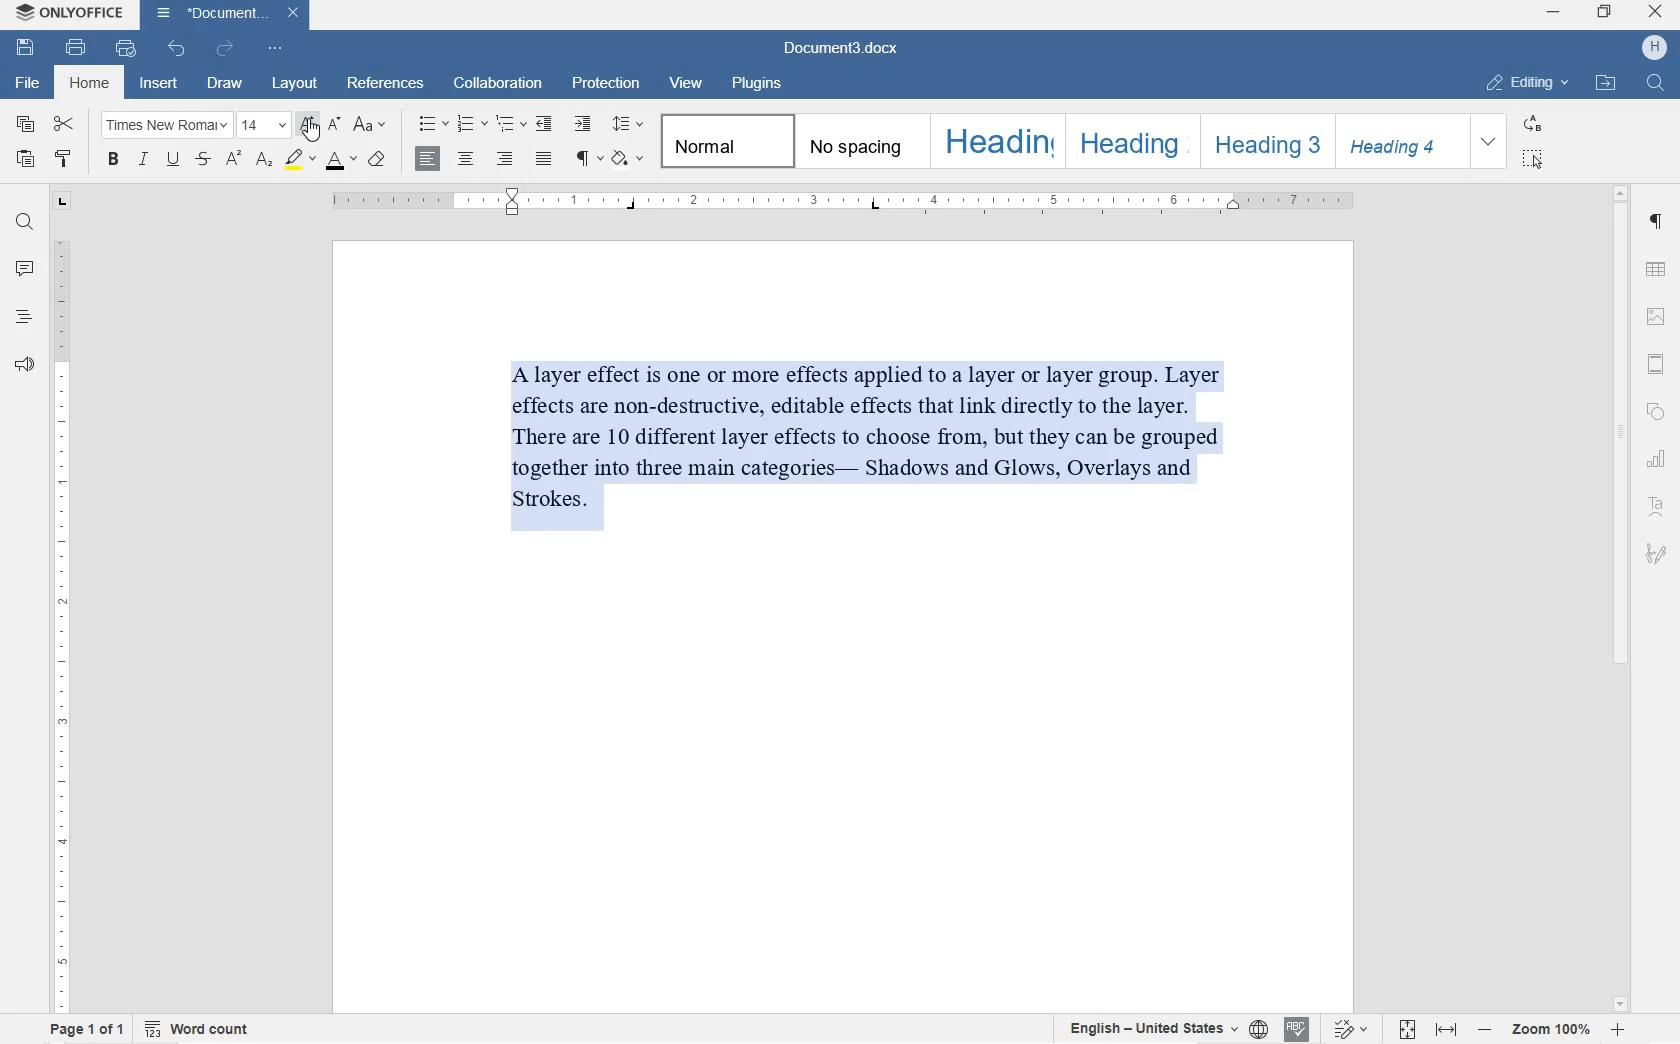 This screenshot has width=1680, height=1044. I want to click on CLEAR STYLE, so click(379, 158).